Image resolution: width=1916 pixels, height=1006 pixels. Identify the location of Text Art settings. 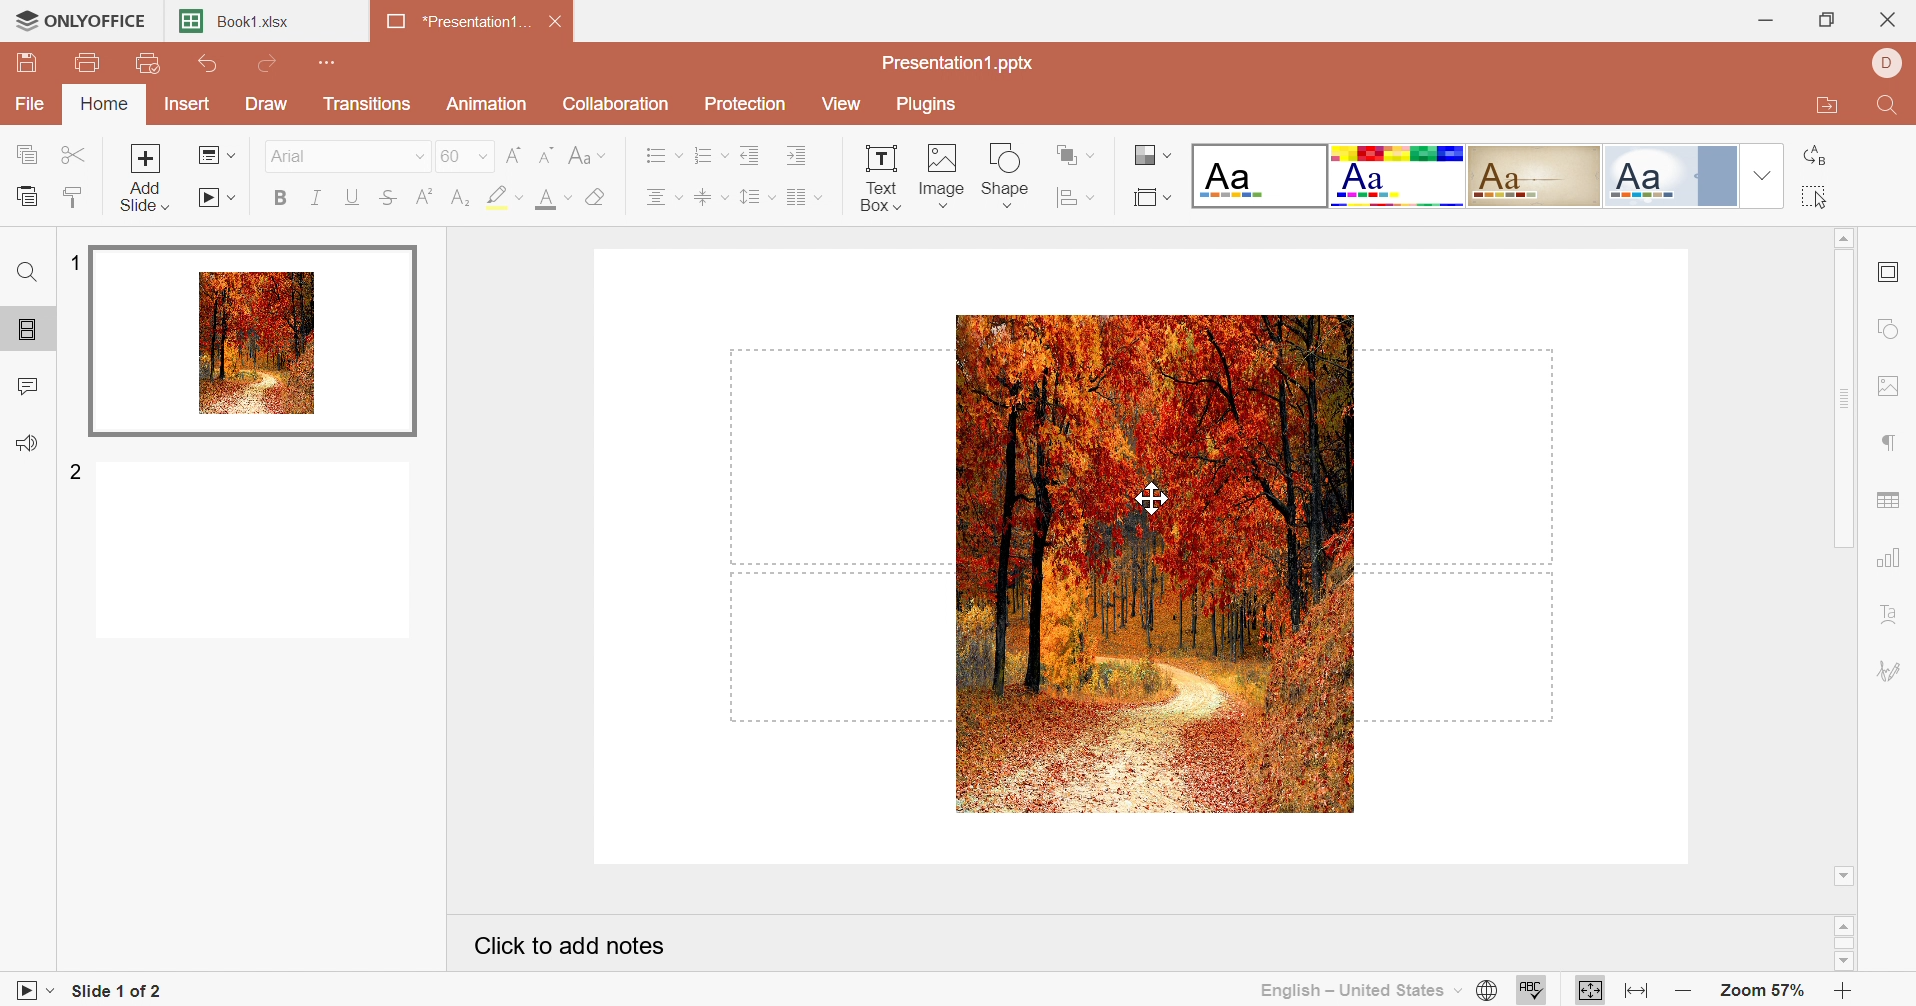
(1893, 613).